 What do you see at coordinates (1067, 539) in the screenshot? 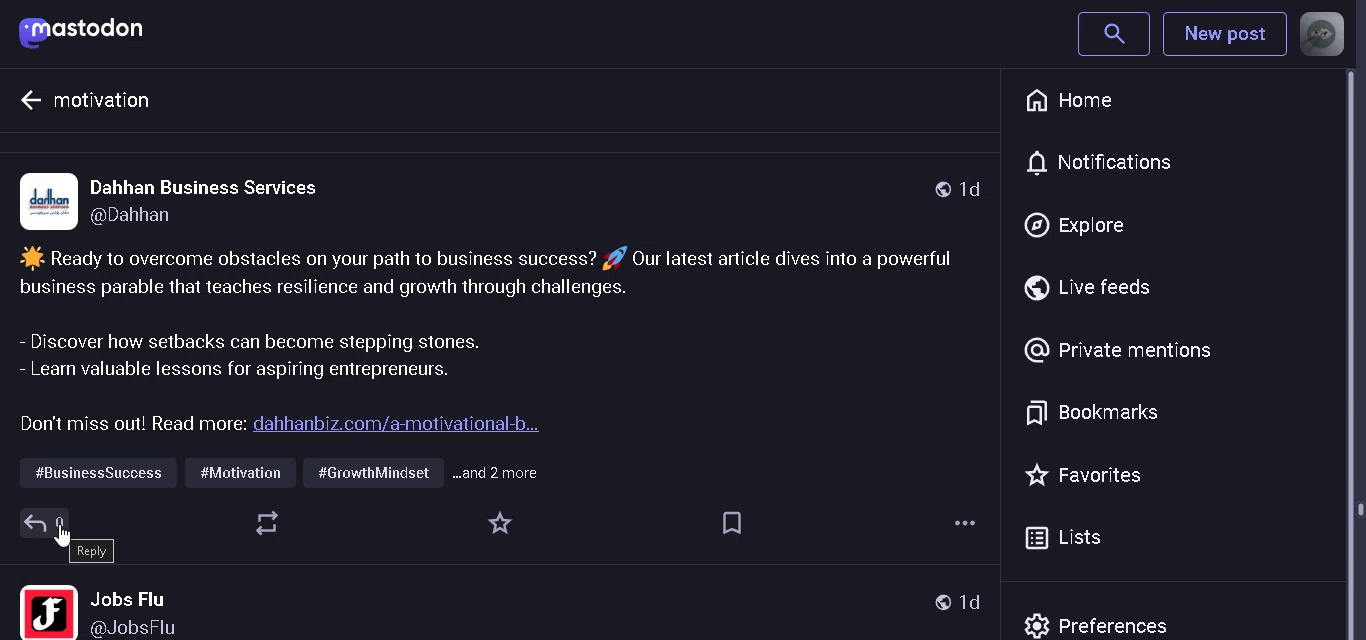
I see `lists` at bounding box center [1067, 539].